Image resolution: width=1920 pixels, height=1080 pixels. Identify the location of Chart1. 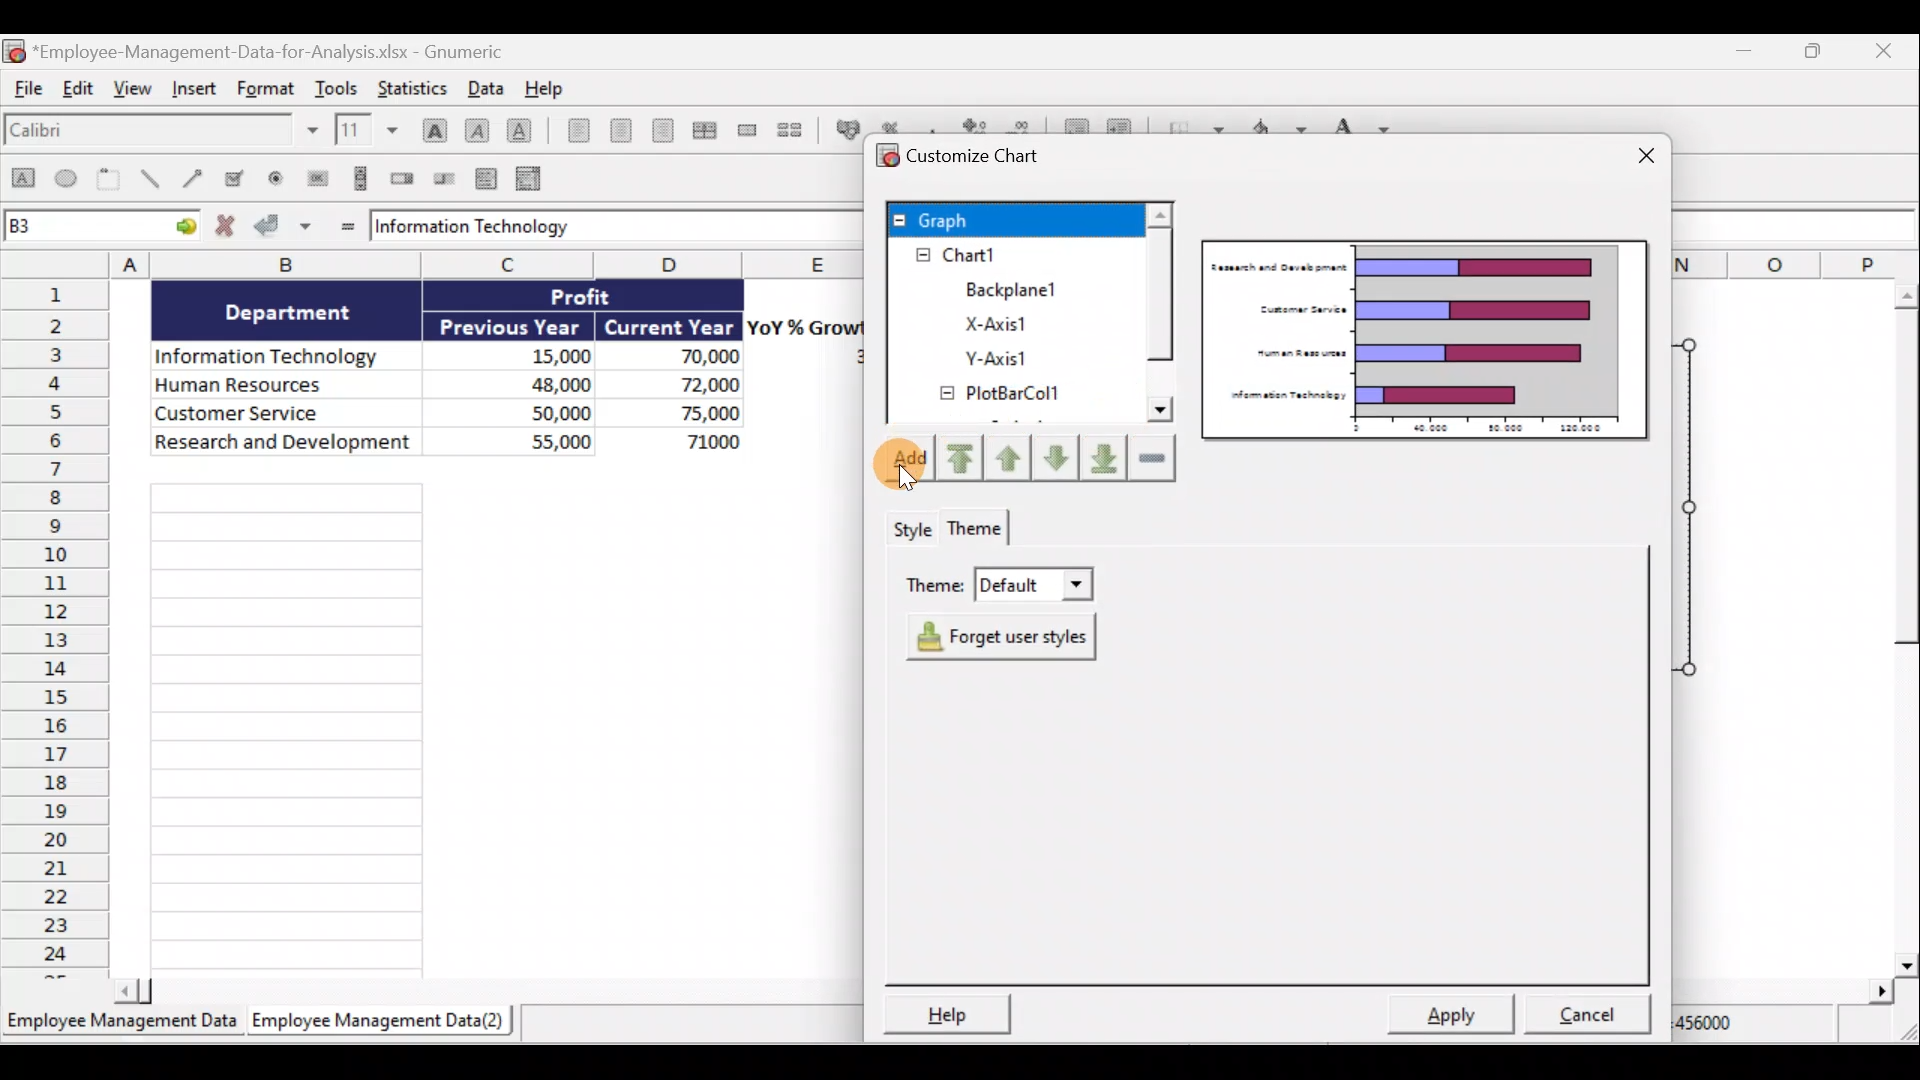
(977, 255).